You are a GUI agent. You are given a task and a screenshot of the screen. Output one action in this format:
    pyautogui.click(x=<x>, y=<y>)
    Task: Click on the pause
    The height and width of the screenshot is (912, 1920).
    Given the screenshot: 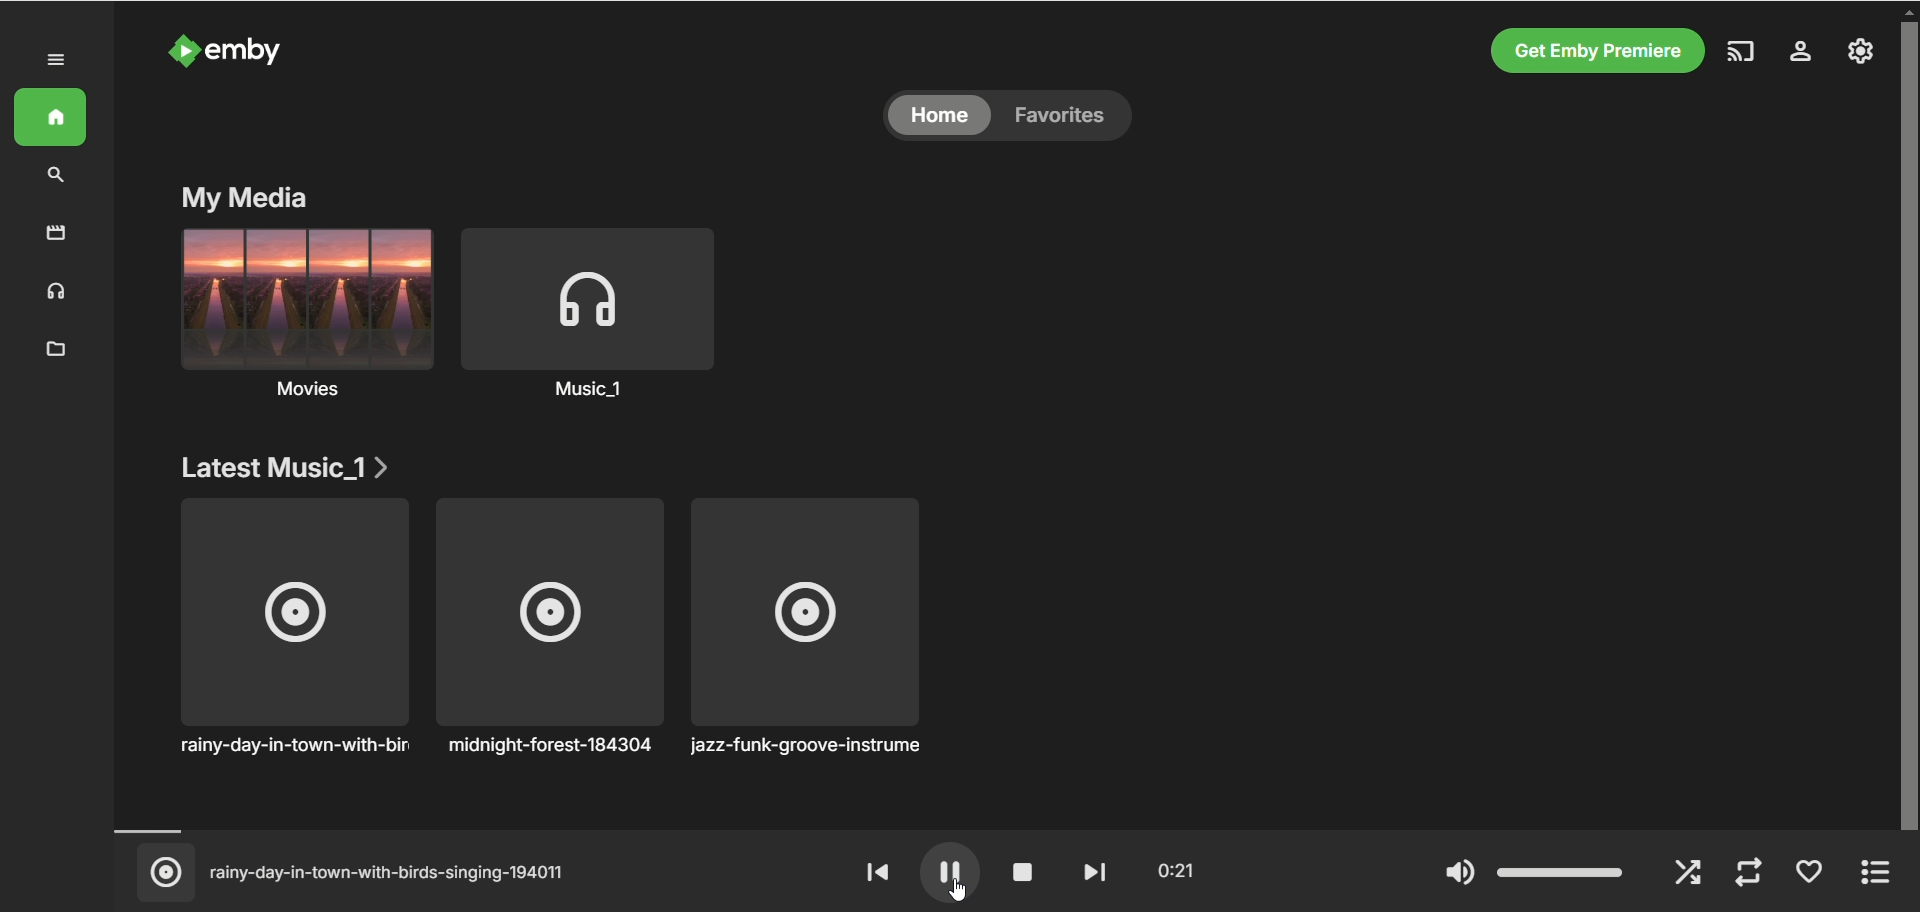 What is the action you would take?
    pyautogui.click(x=949, y=872)
    